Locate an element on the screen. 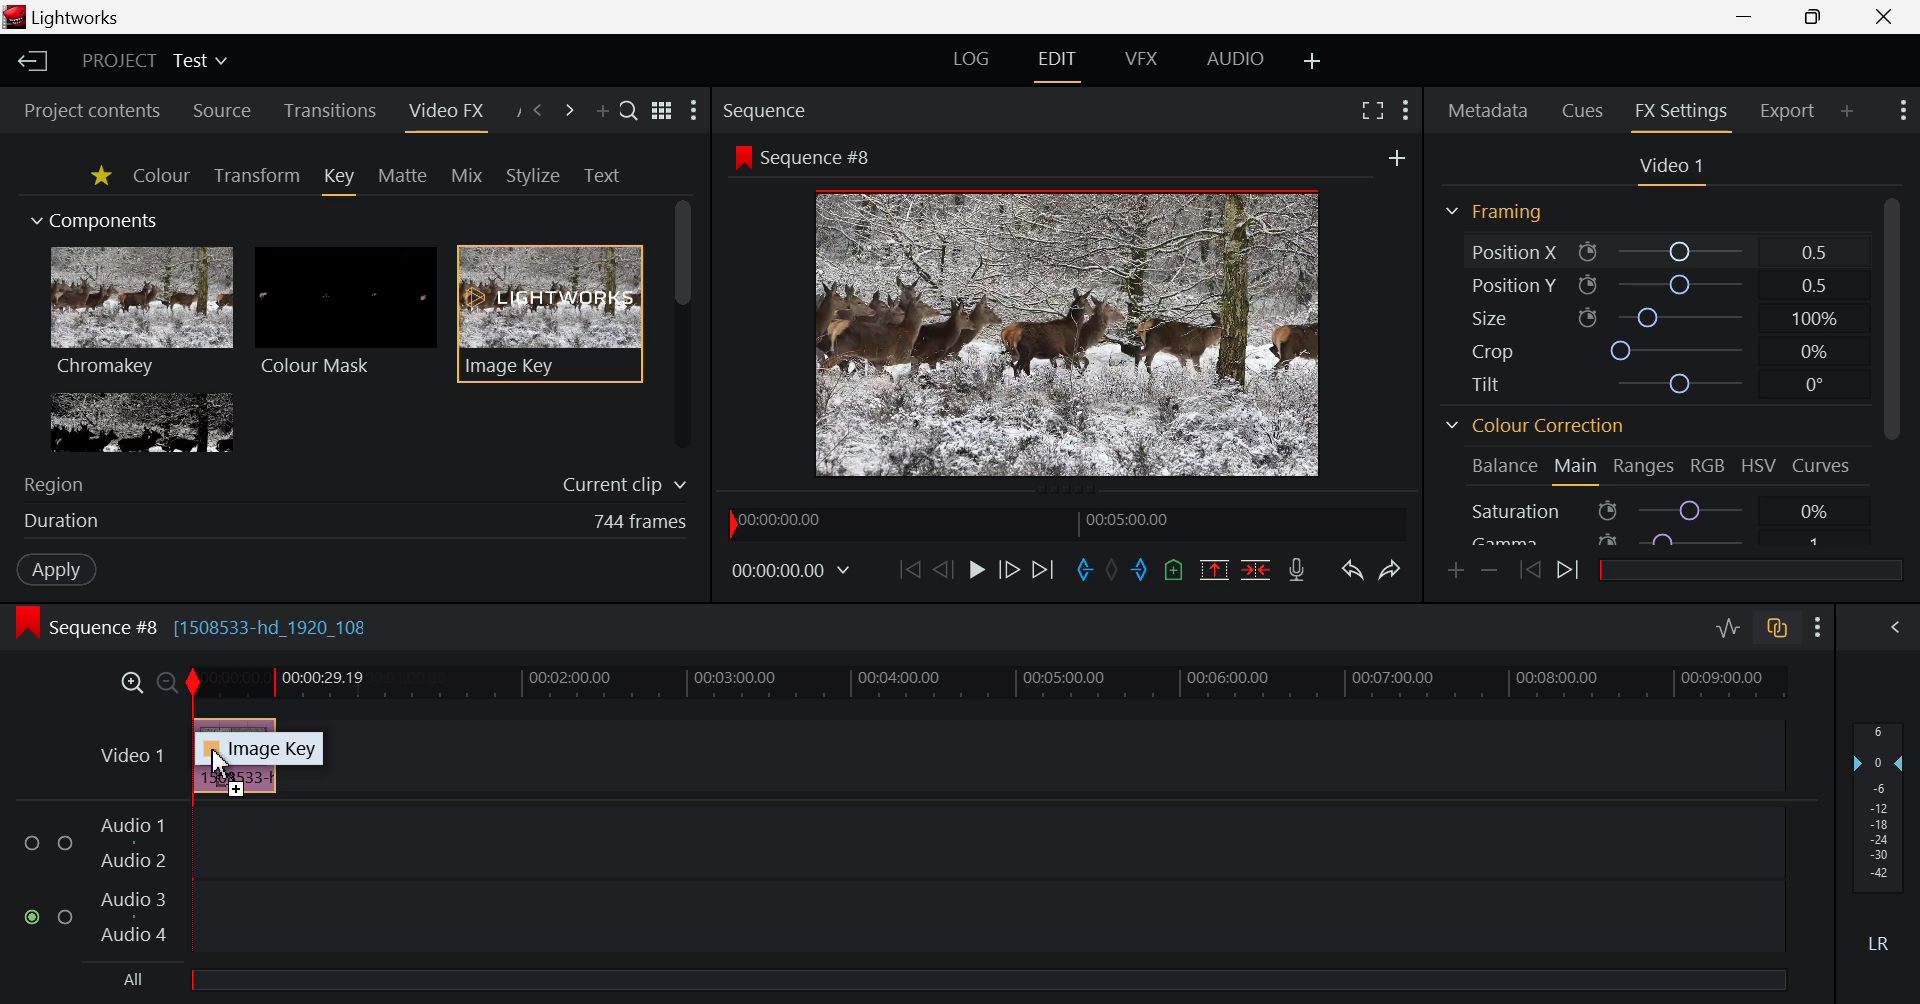 This screenshot has height=1004, width=1920. 1 is located at coordinates (1814, 544).